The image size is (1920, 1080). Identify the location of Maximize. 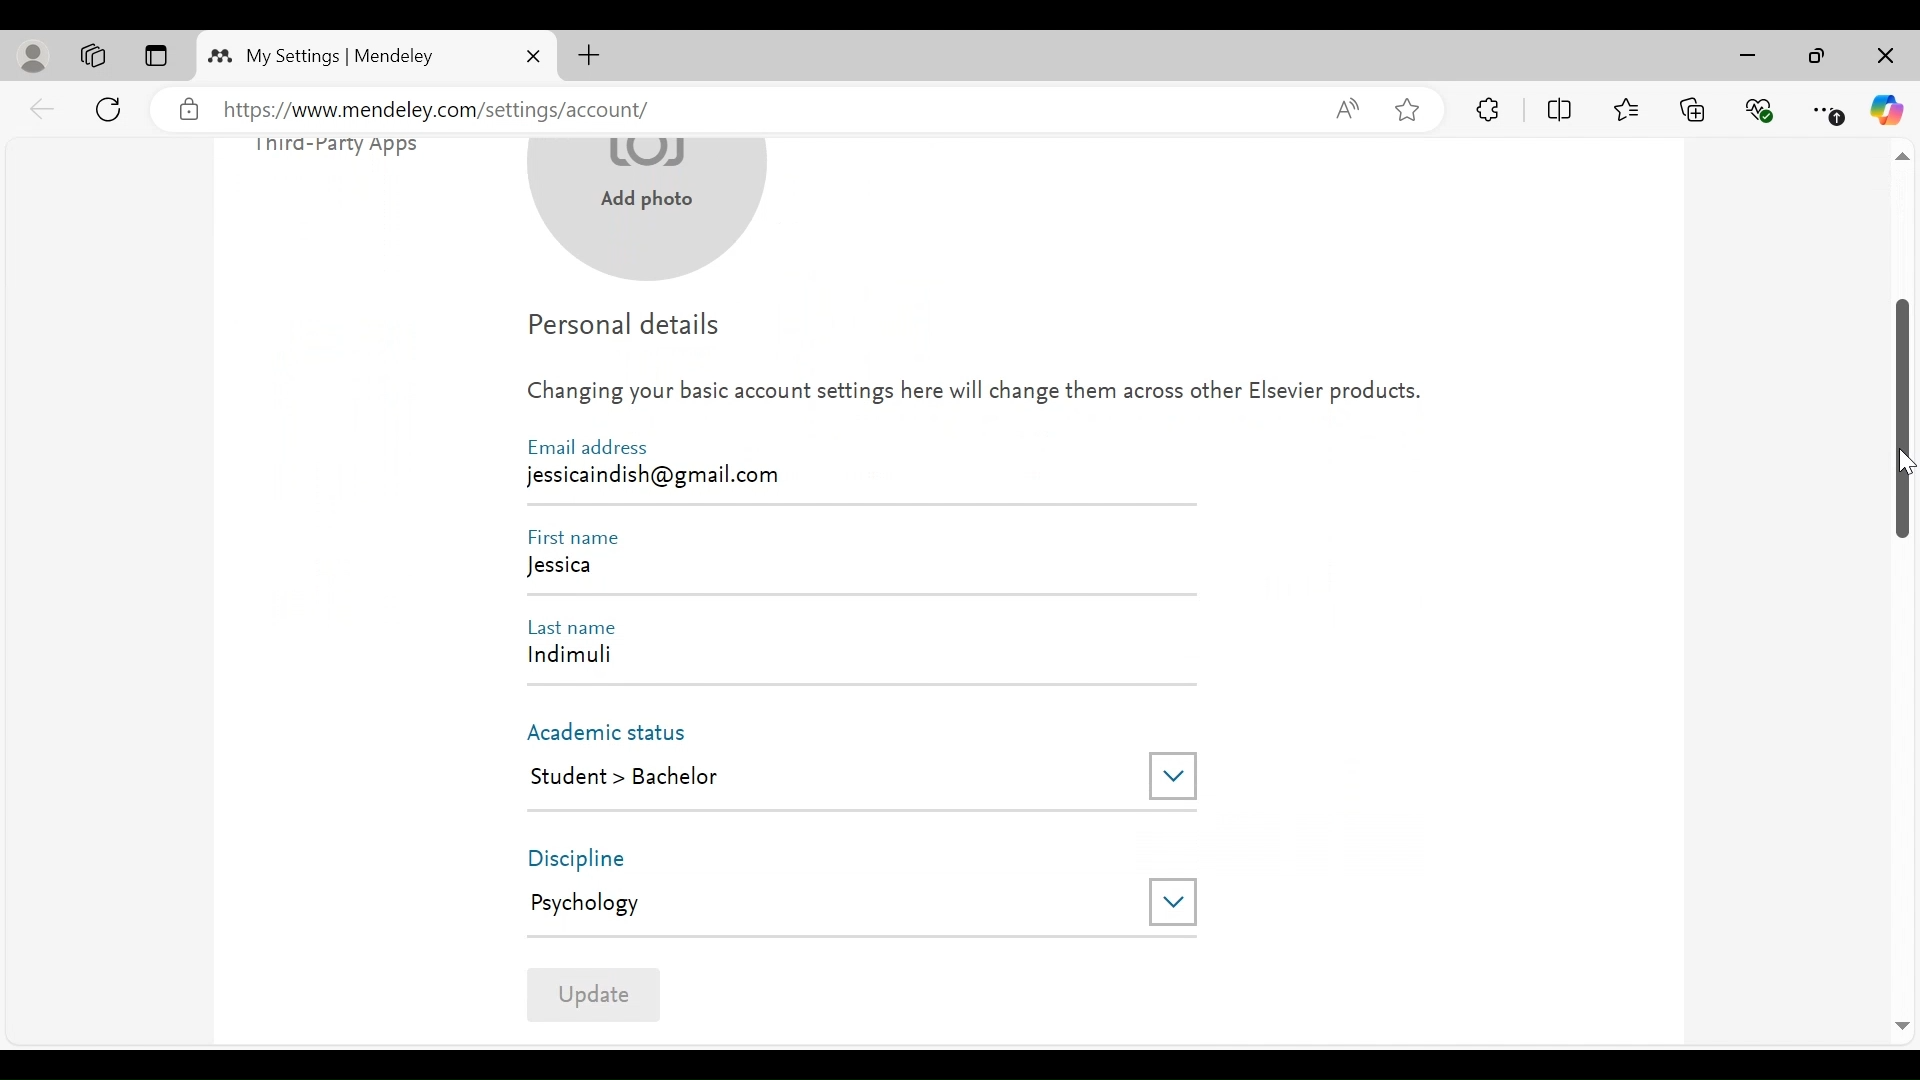
(1817, 58).